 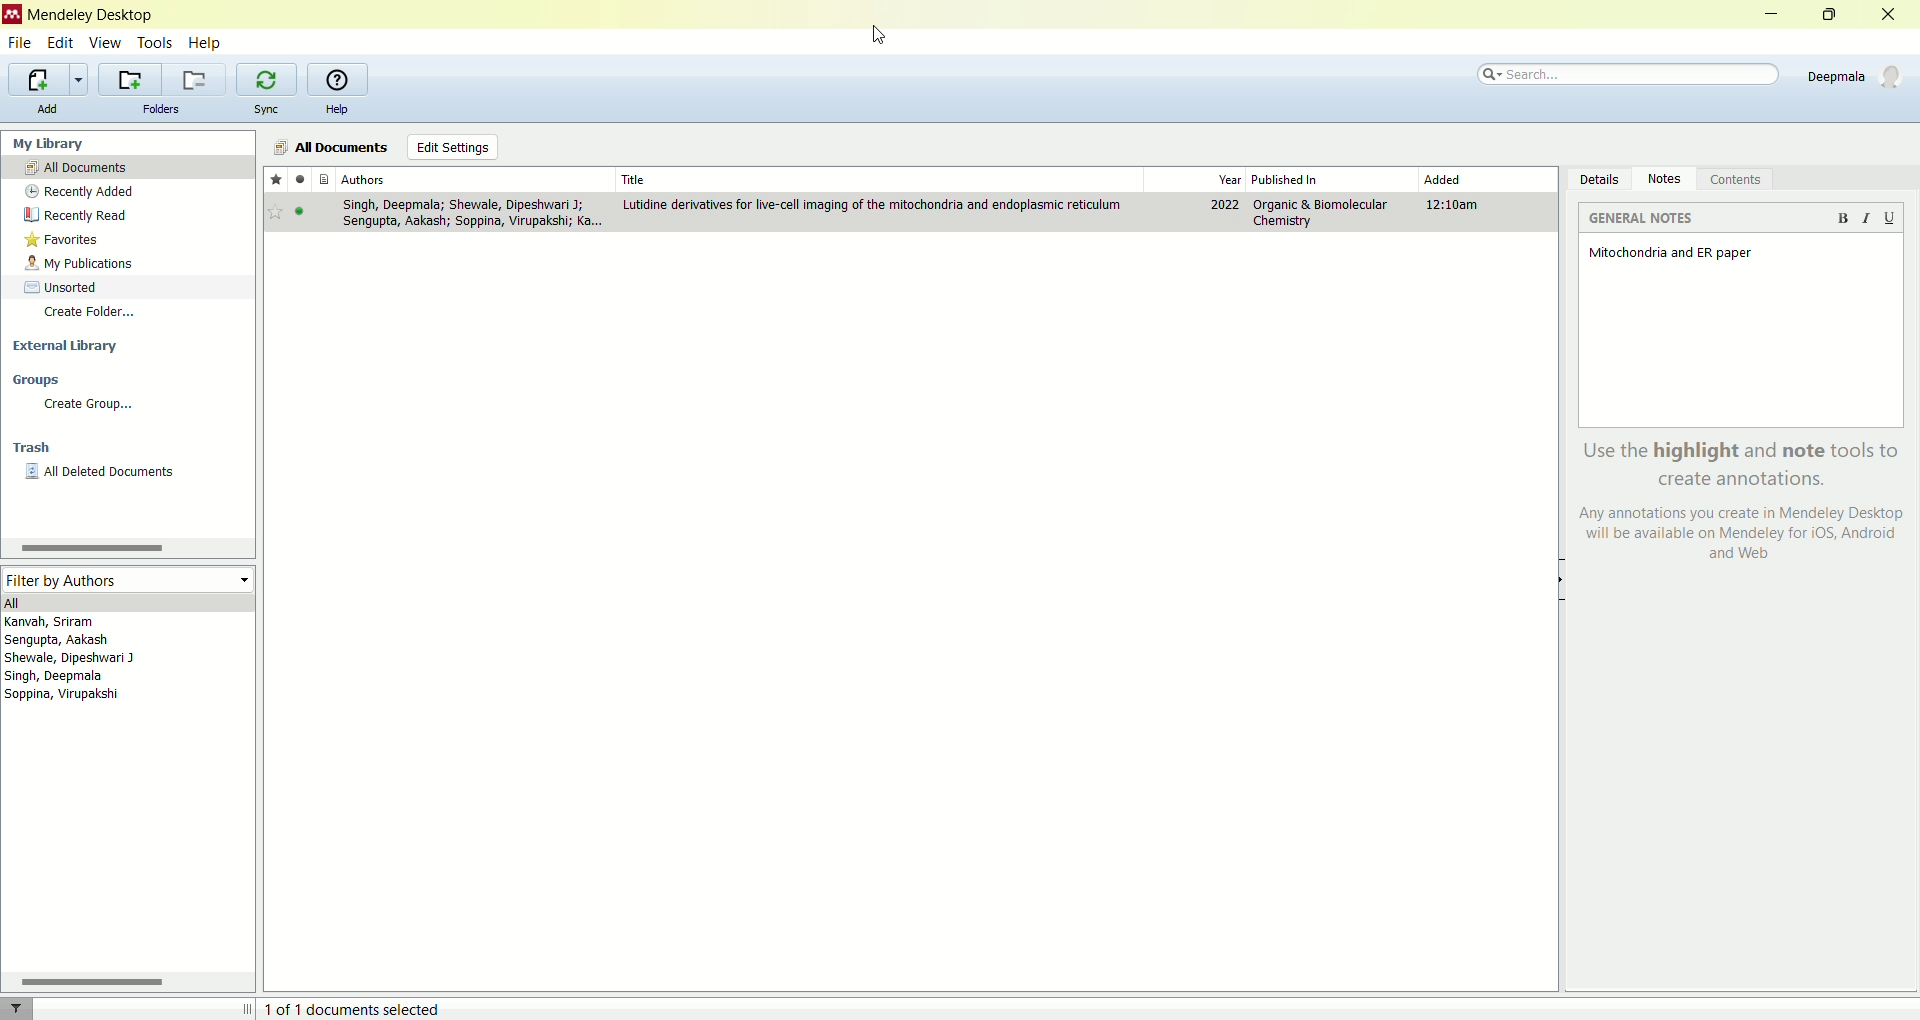 What do you see at coordinates (875, 177) in the screenshot?
I see `Title` at bounding box center [875, 177].